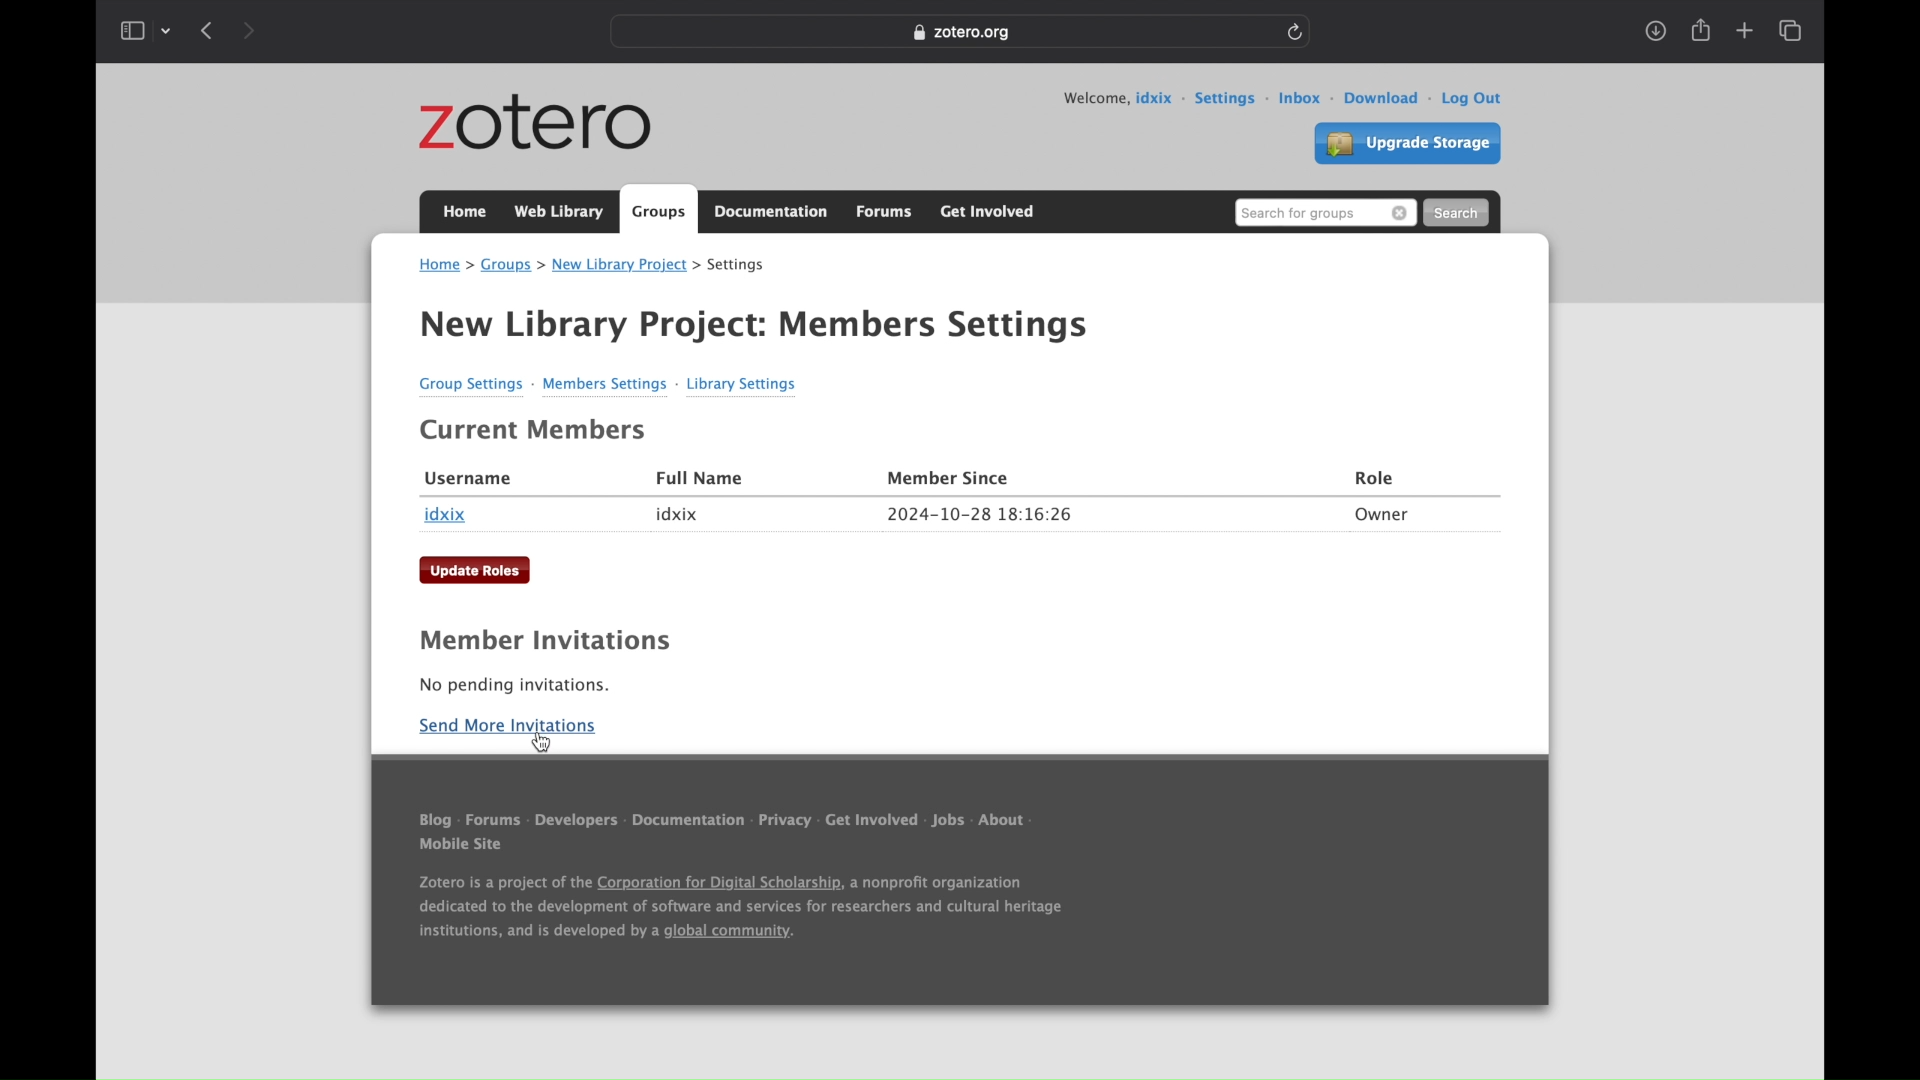 Image resolution: width=1920 pixels, height=1080 pixels. Describe the element at coordinates (1306, 97) in the screenshot. I see `inbox` at that location.